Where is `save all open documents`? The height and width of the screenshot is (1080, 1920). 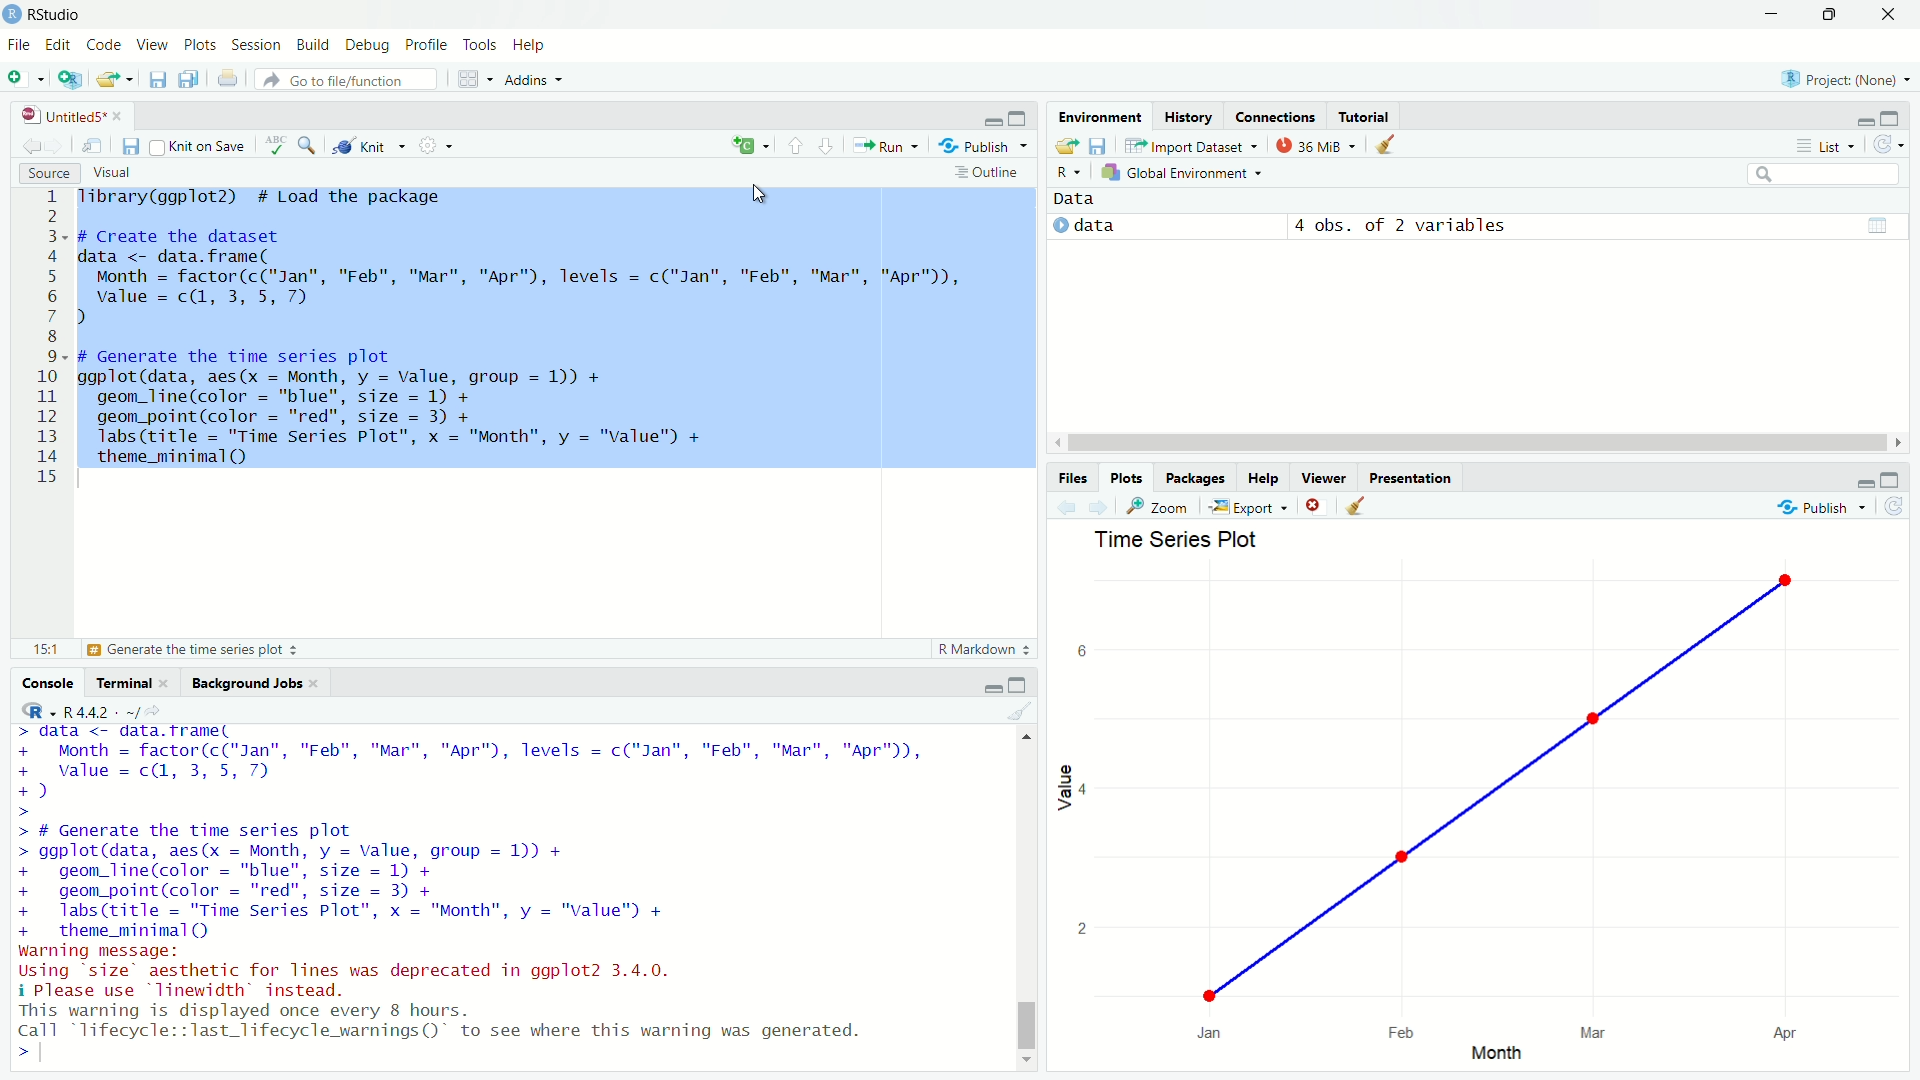
save all open documents is located at coordinates (189, 79).